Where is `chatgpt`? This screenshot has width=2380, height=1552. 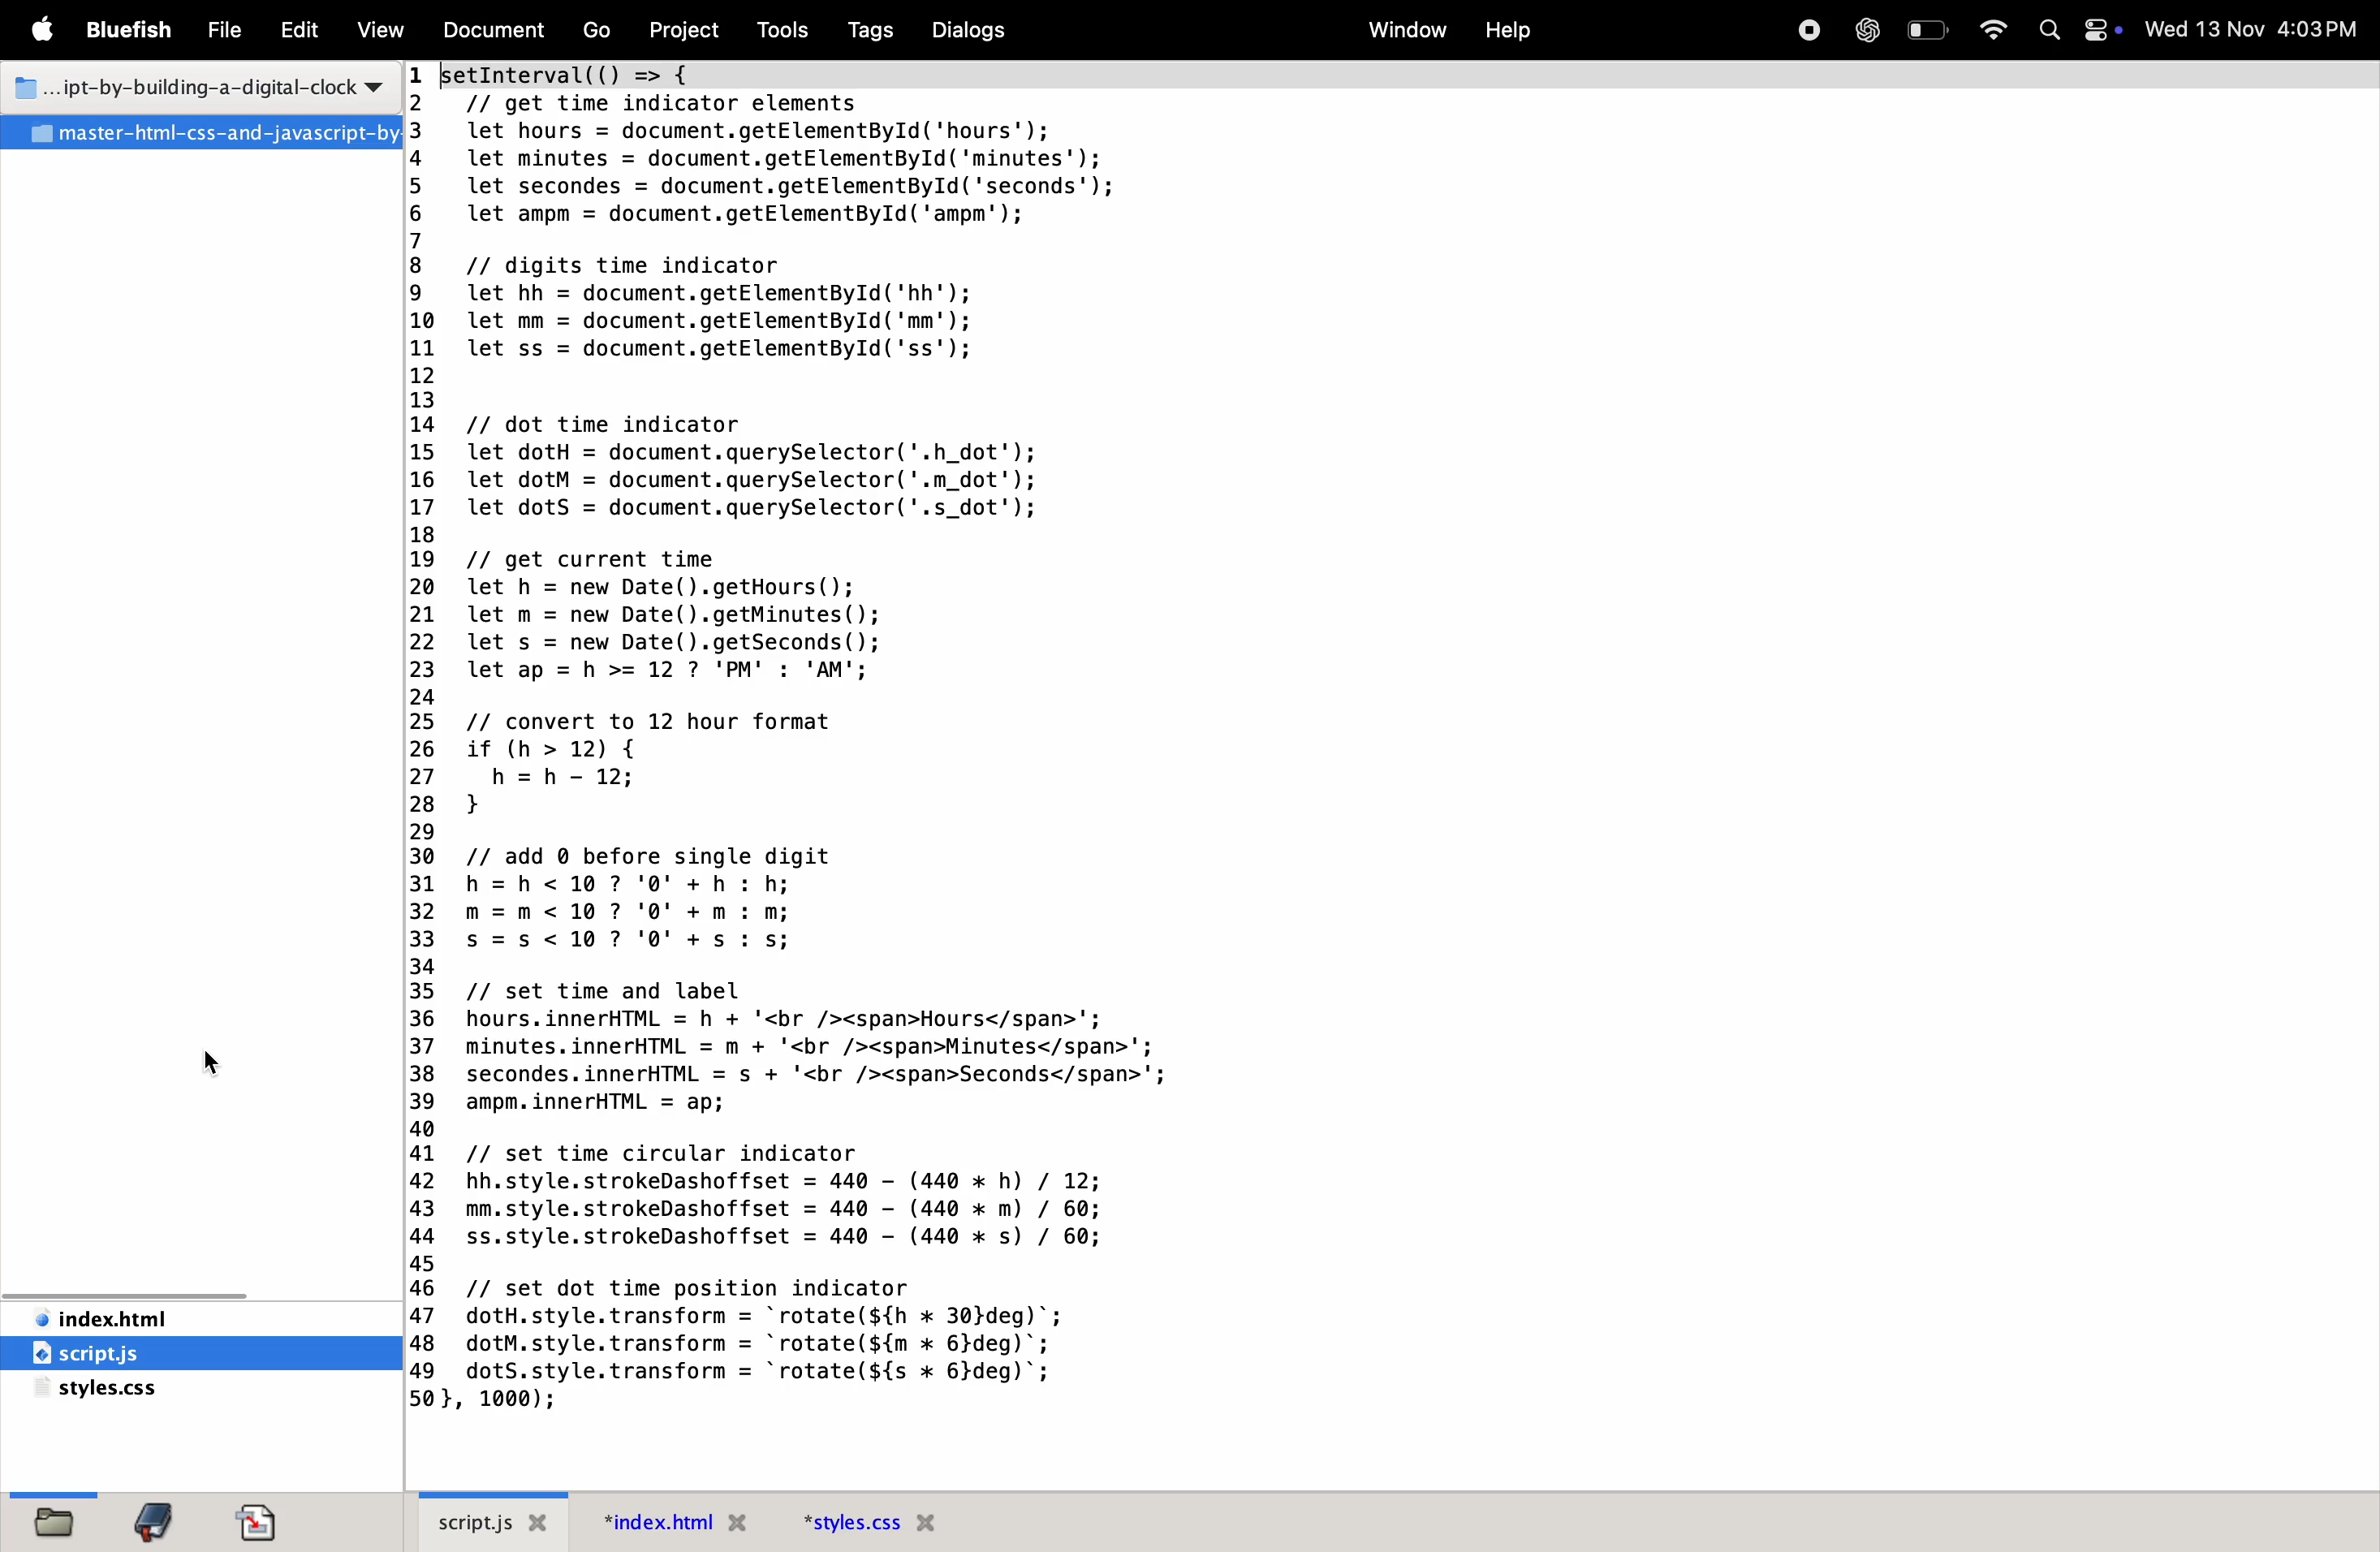
chatgpt is located at coordinates (1864, 29).